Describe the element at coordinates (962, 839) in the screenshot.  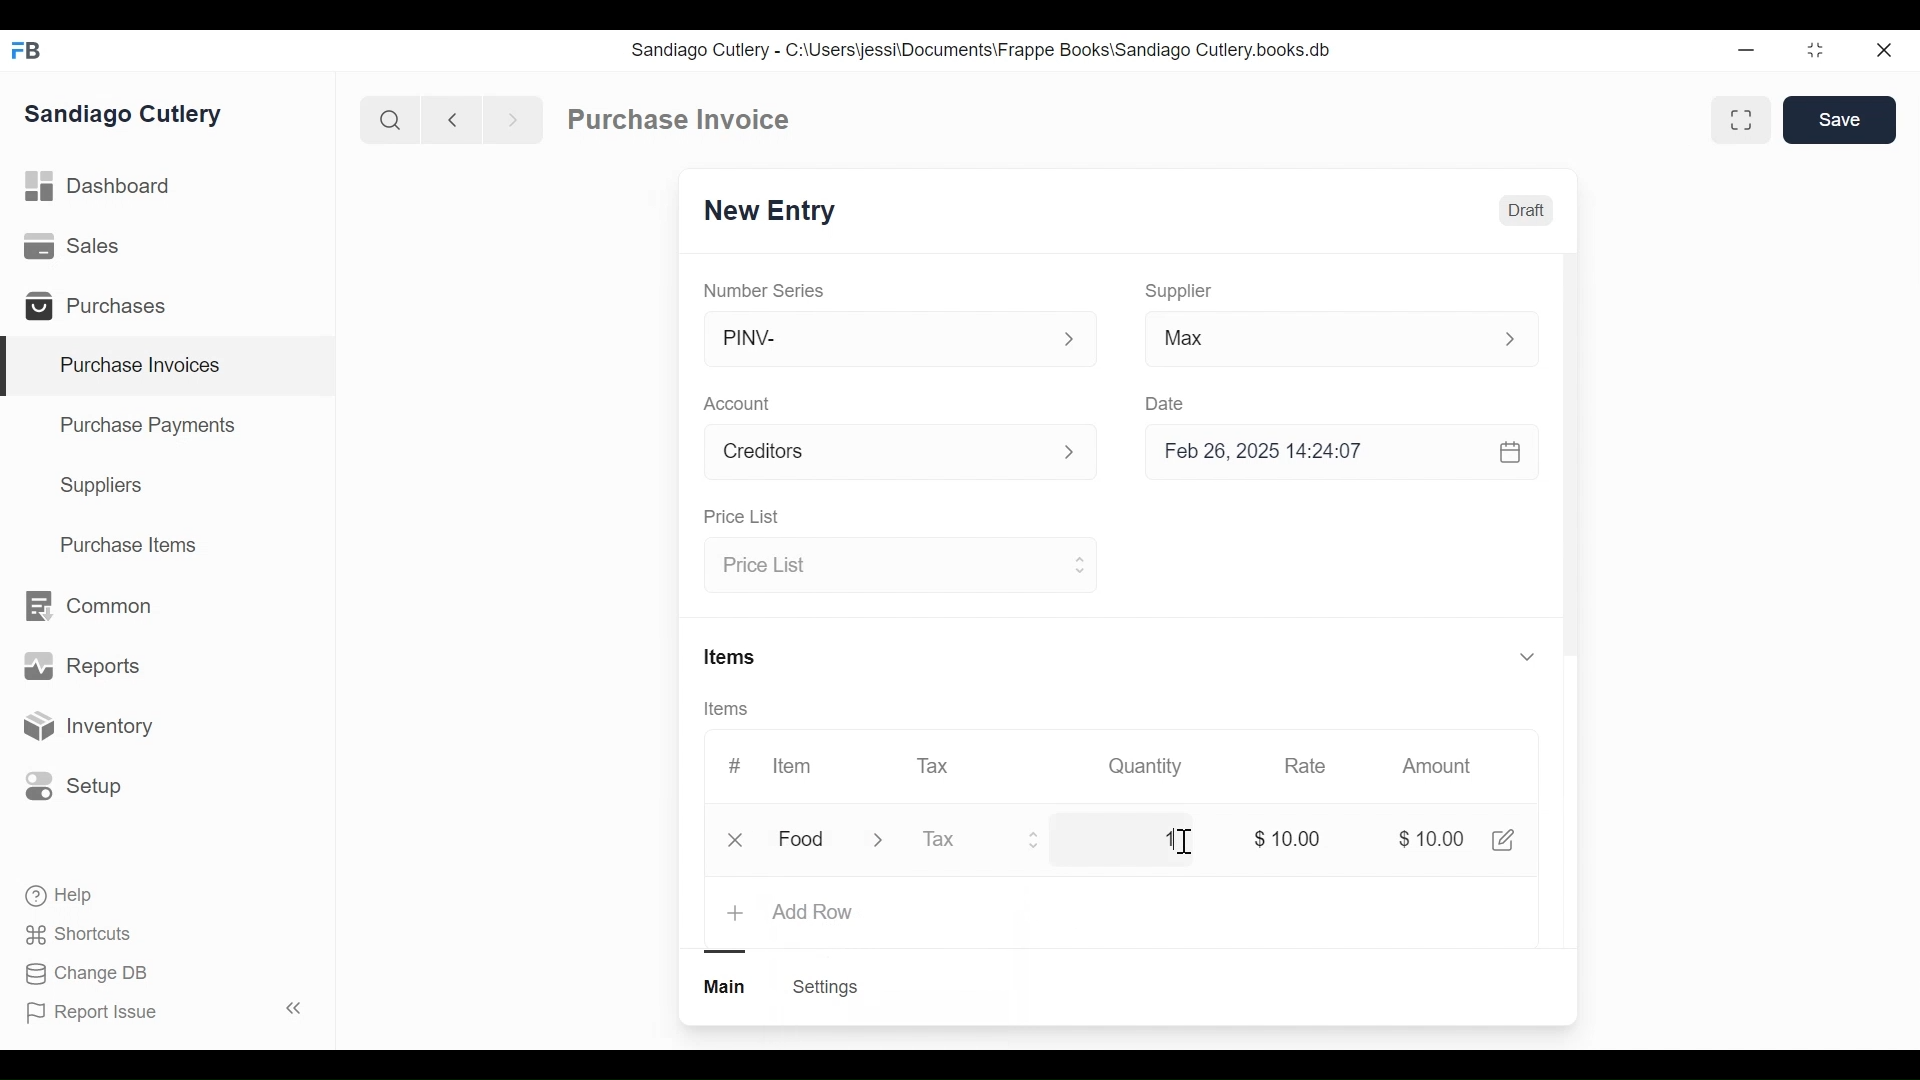
I see `Tax` at that location.